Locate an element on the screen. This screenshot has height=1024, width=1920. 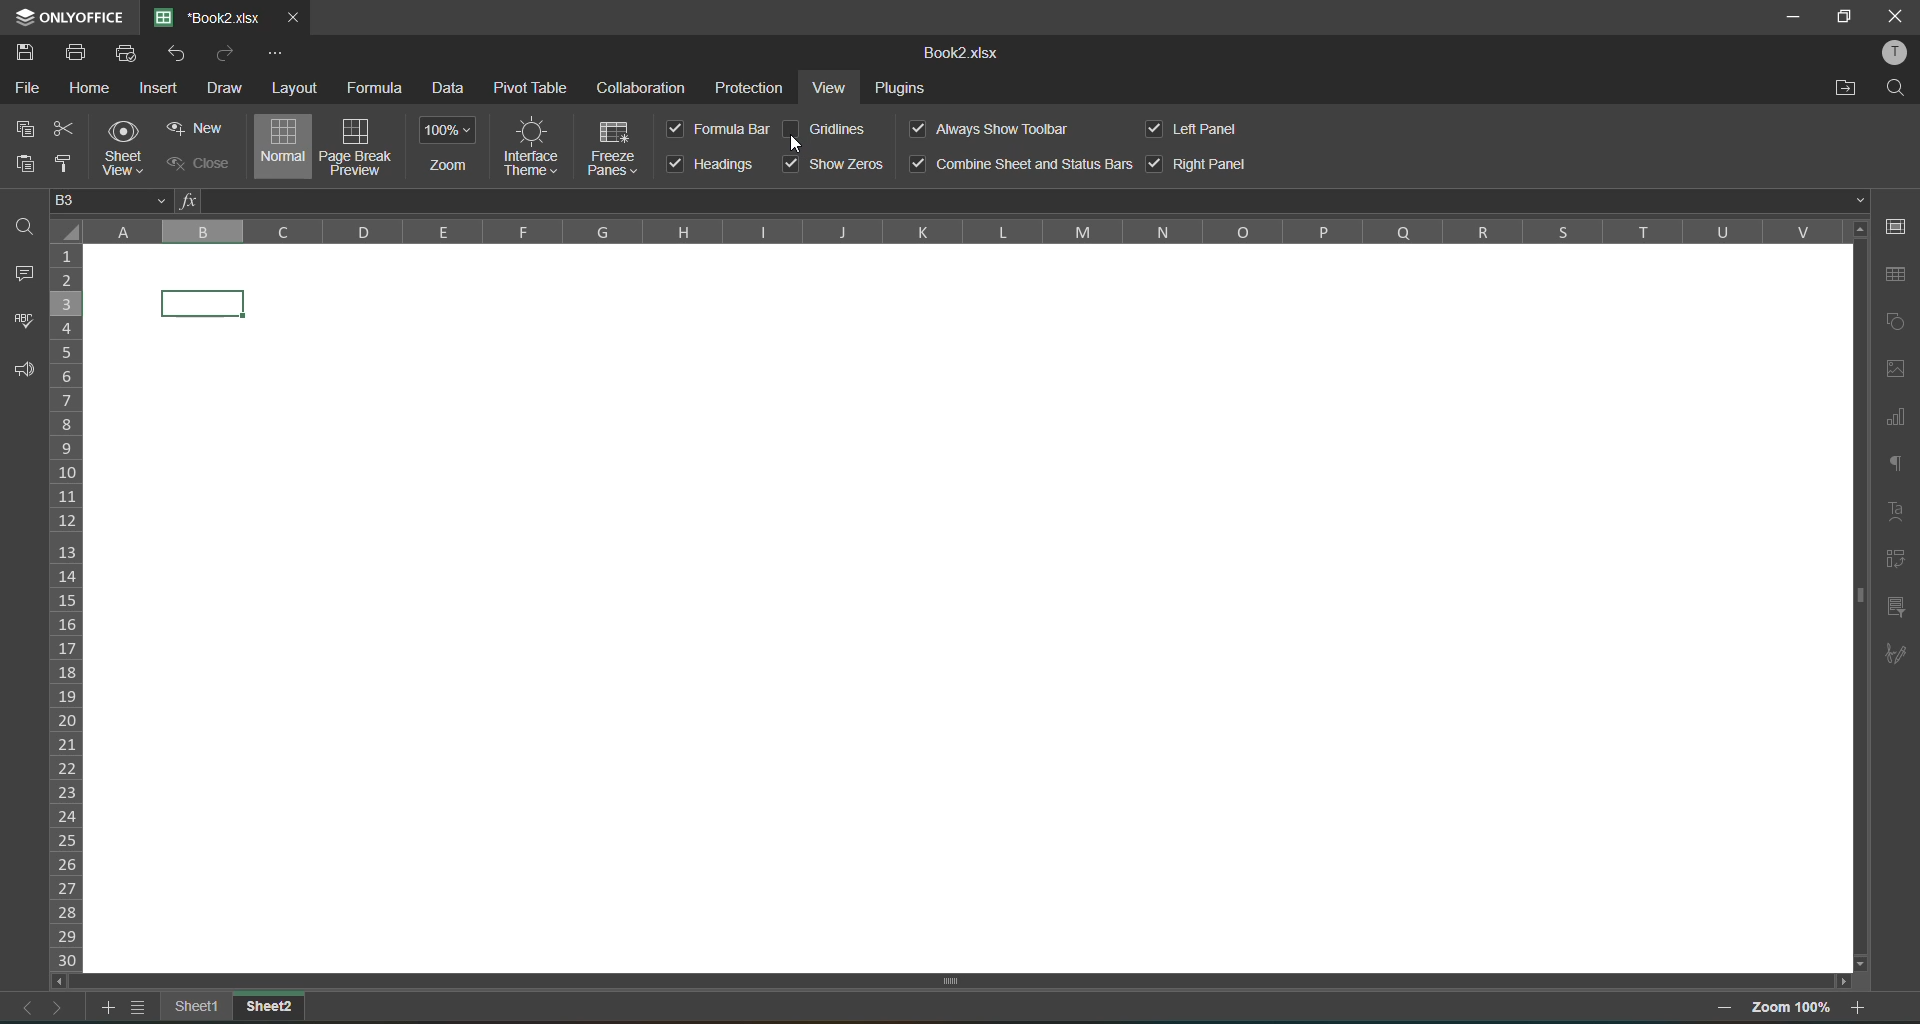
left panel is located at coordinates (1199, 130).